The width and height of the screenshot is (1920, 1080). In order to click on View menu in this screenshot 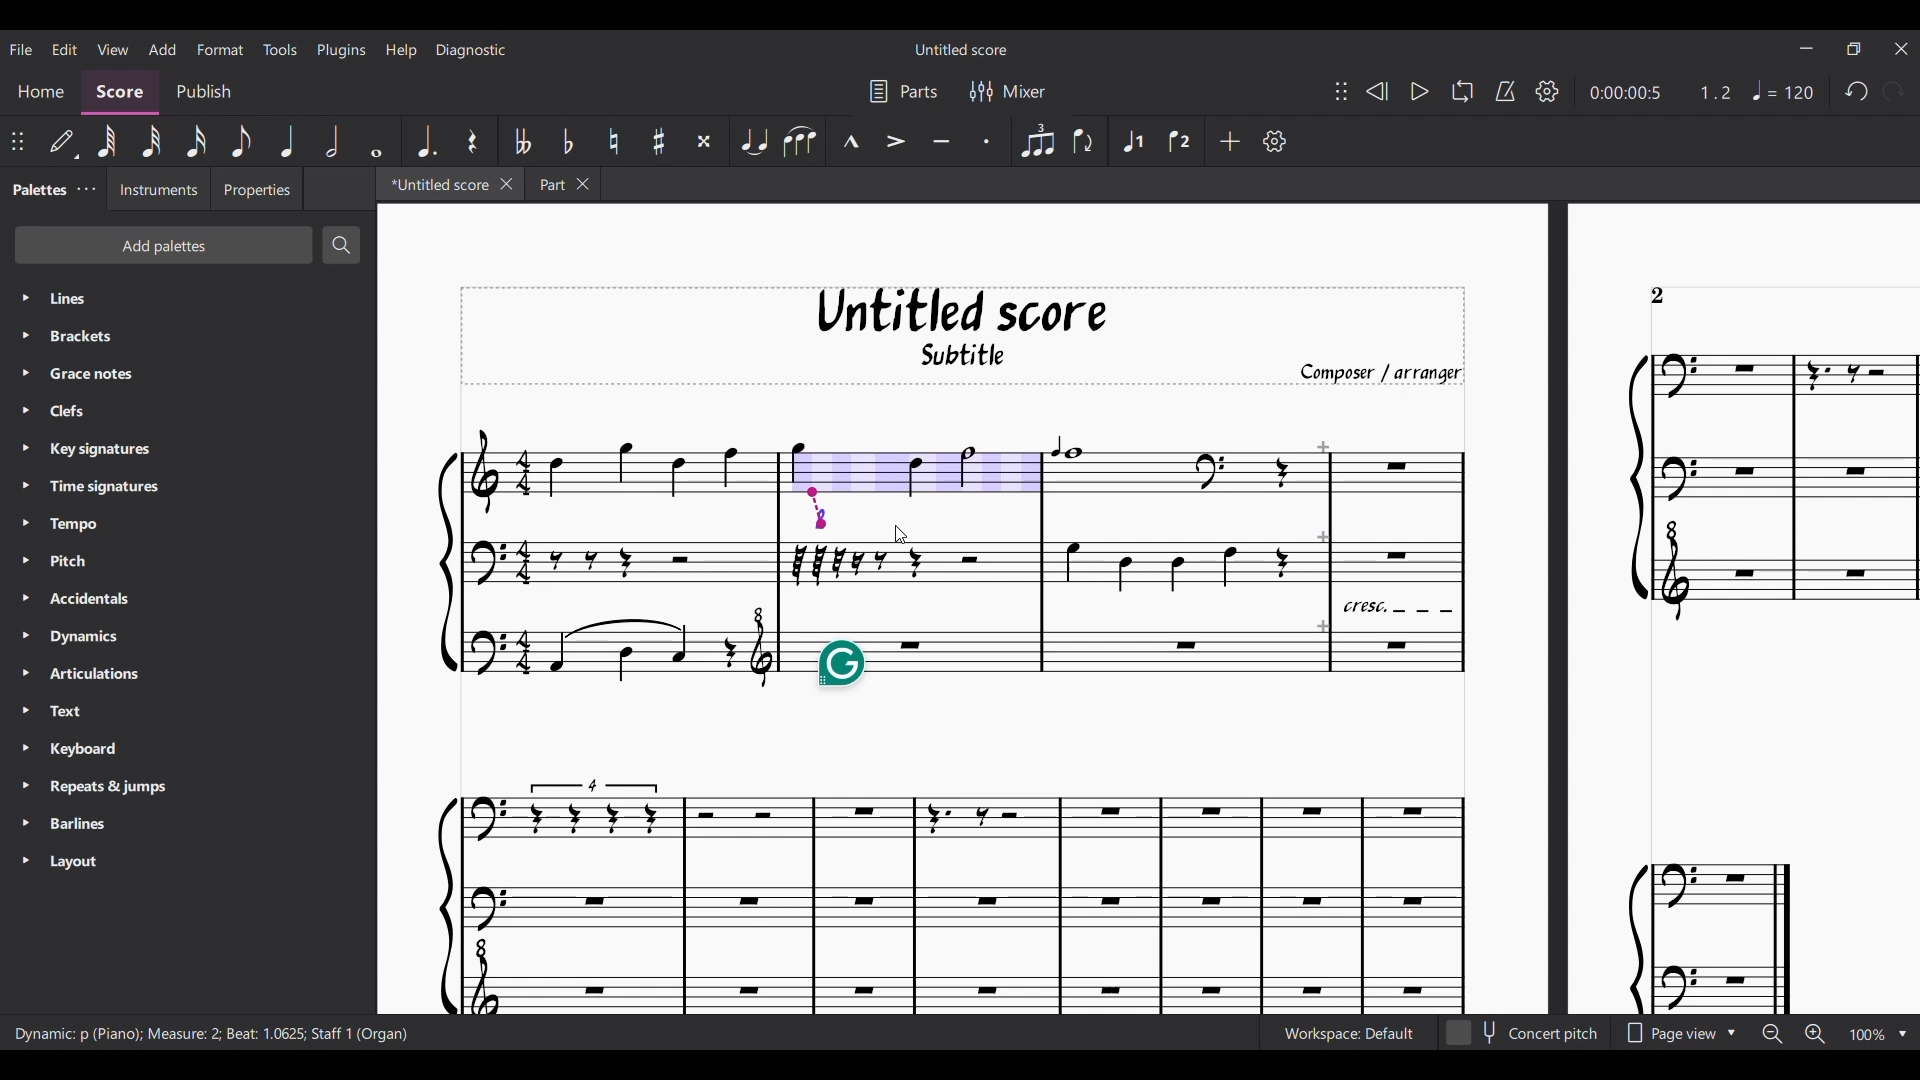, I will do `click(113, 48)`.